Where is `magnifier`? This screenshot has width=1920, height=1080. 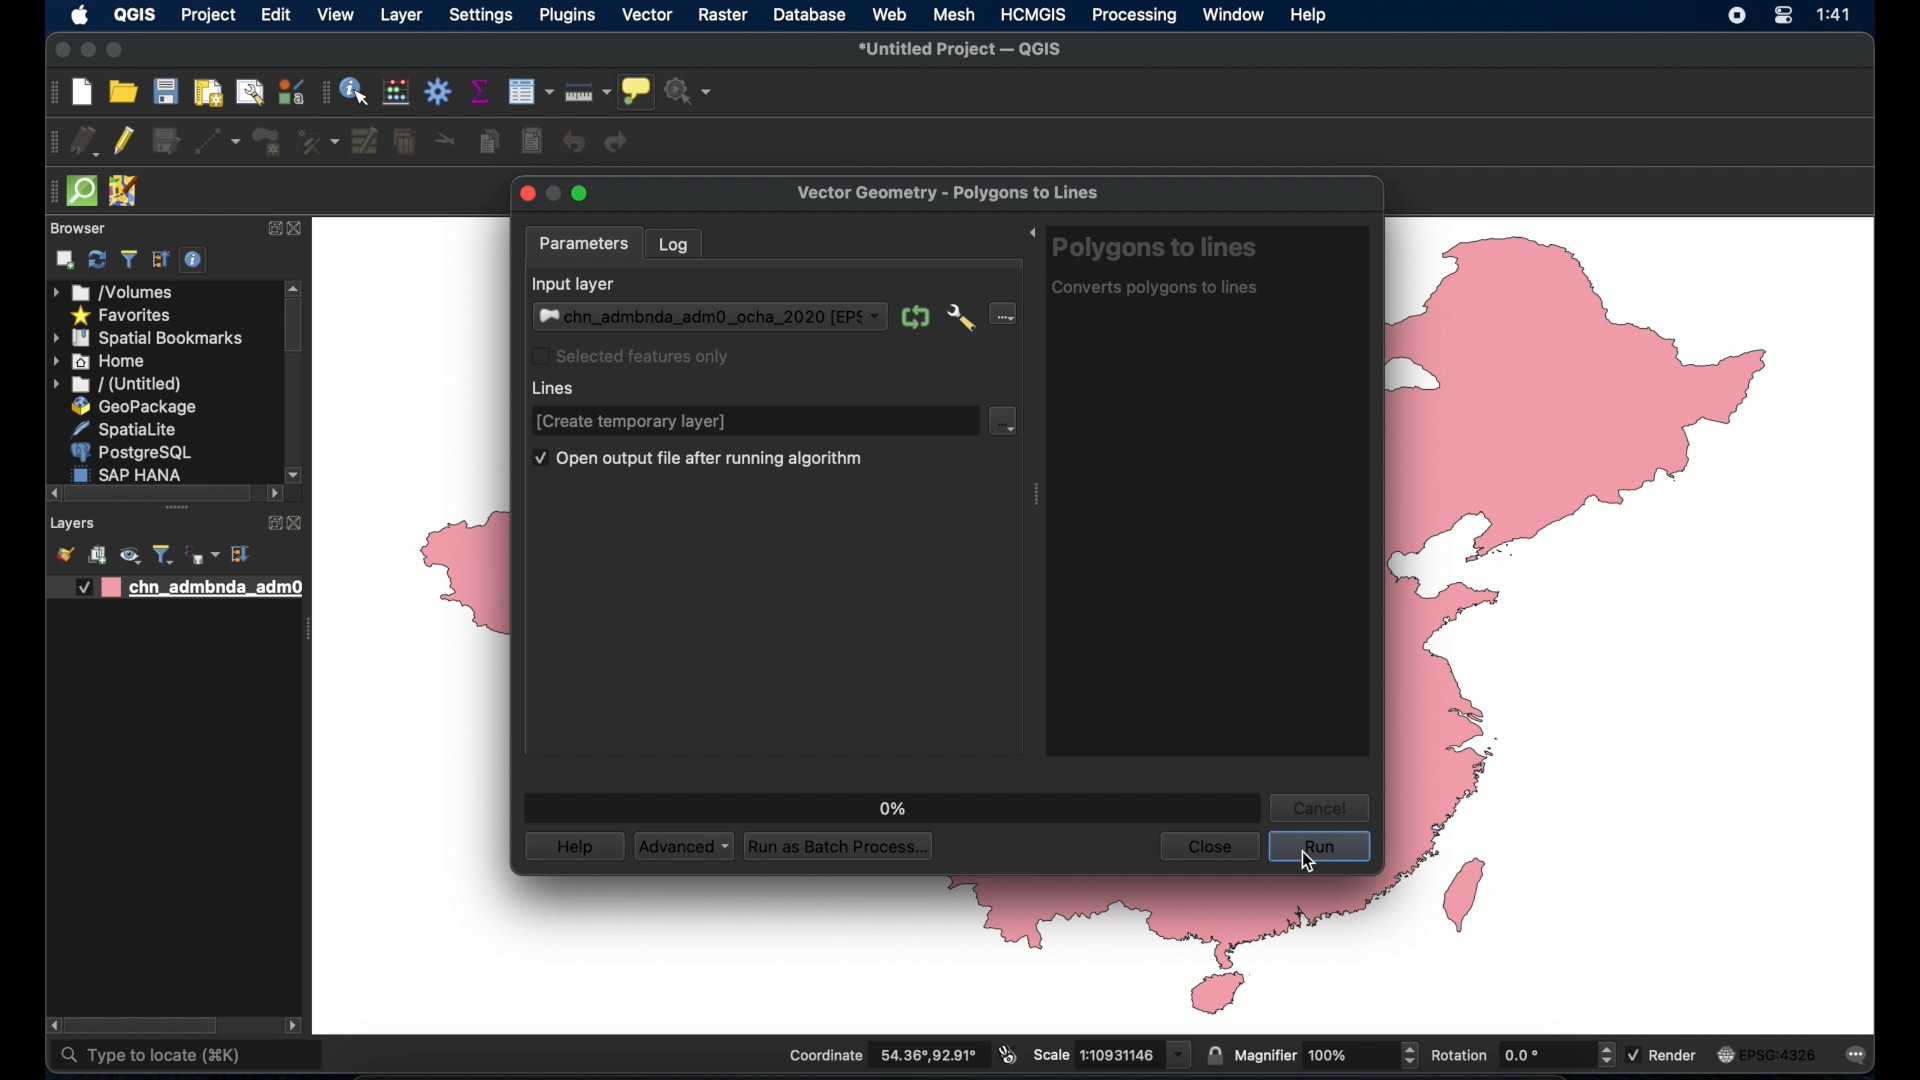 magnifier is located at coordinates (1326, 1054).